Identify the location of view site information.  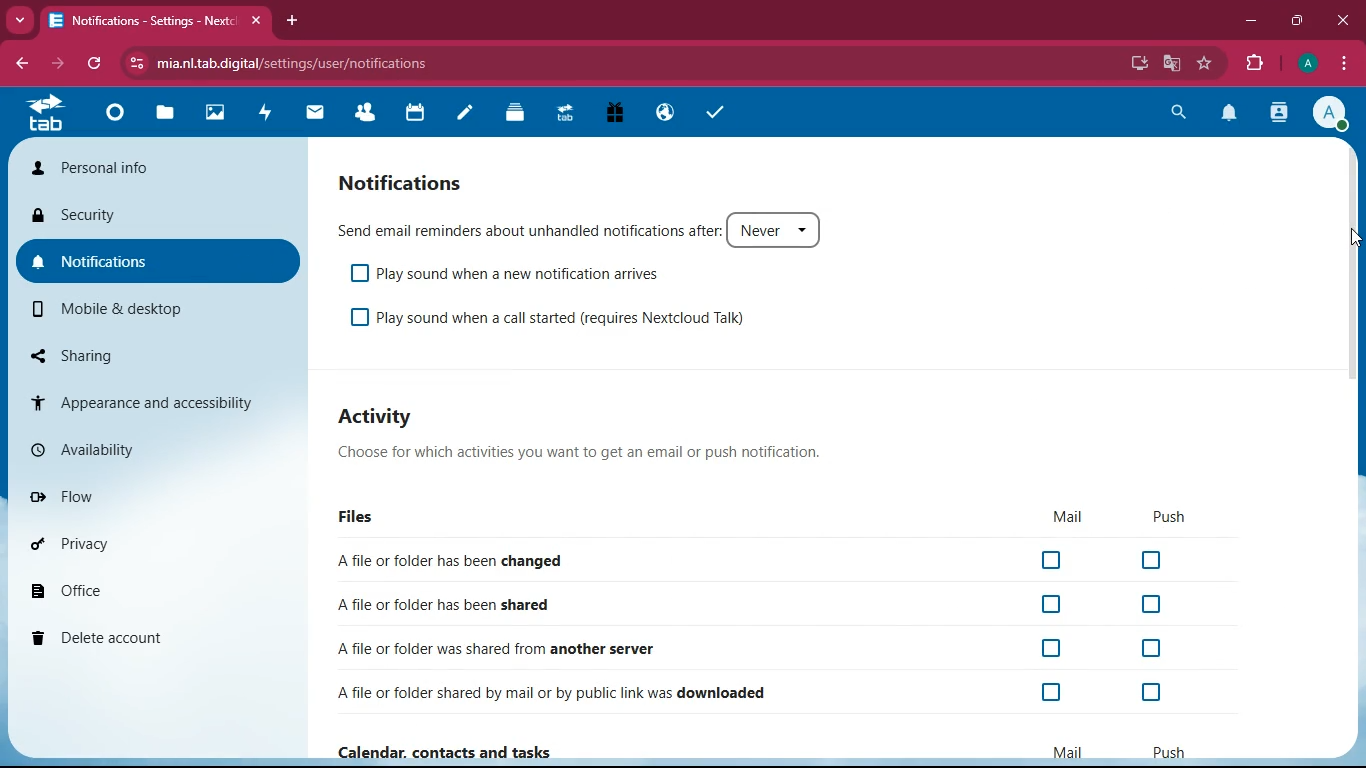
(134, 65).